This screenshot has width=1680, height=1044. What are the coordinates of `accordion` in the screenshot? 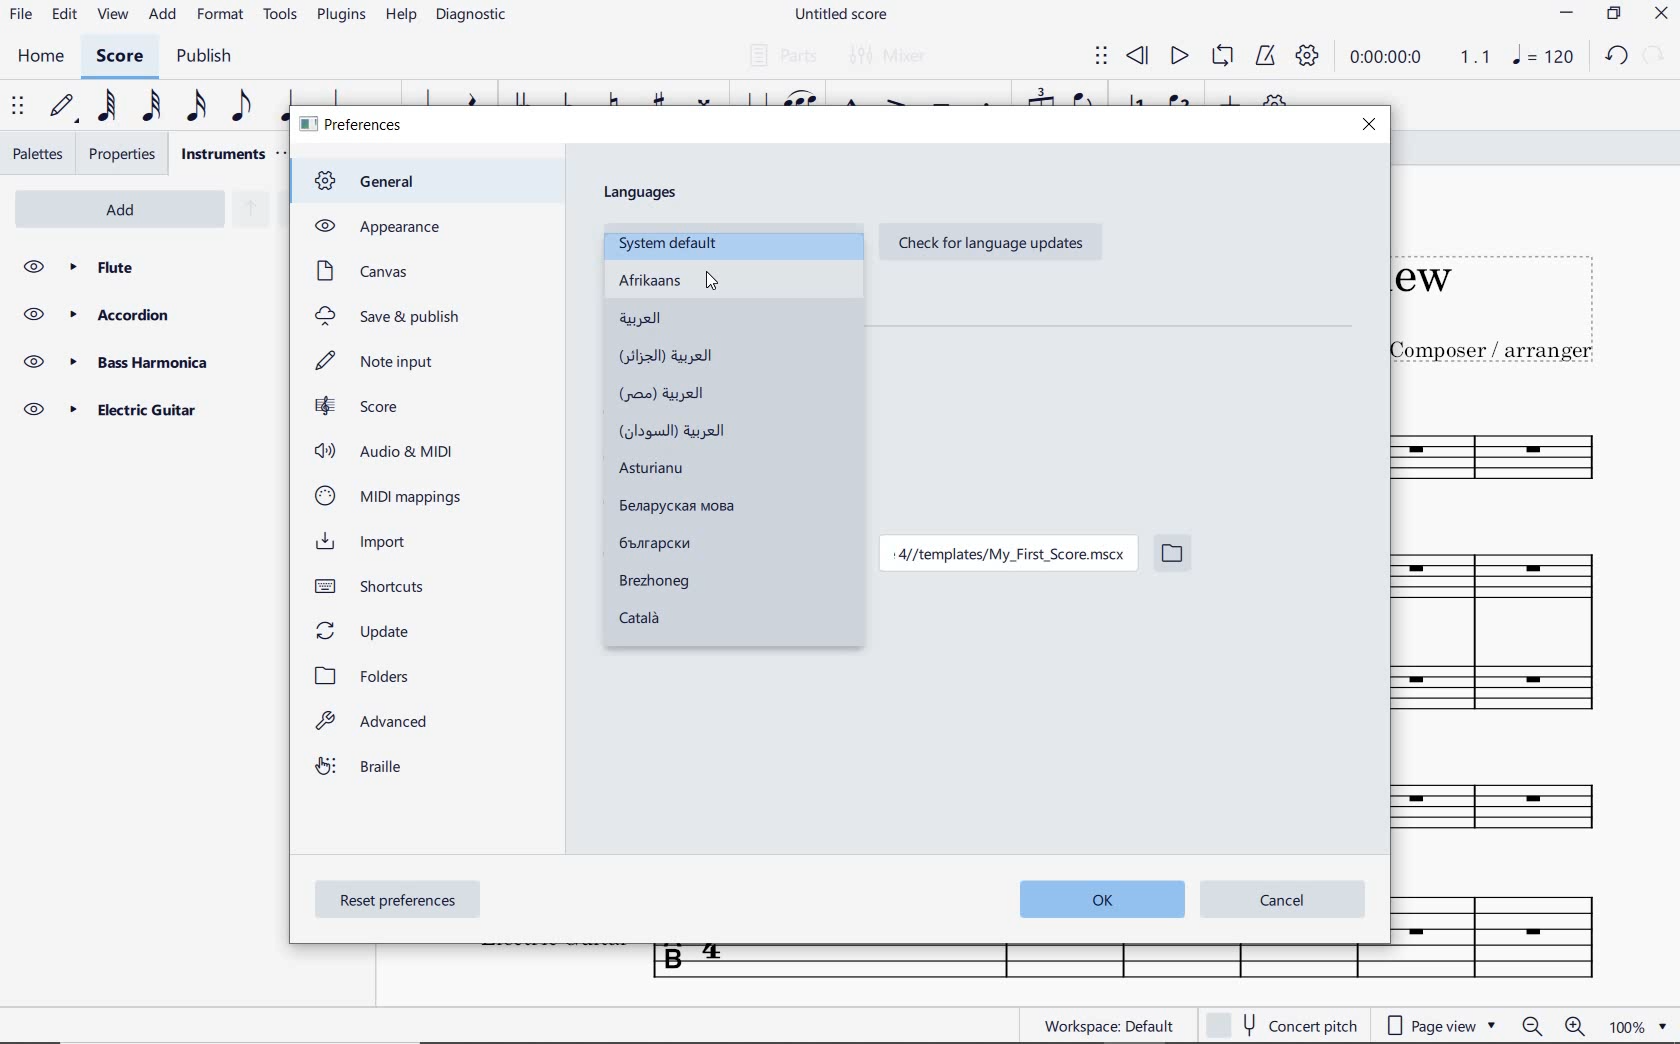 It's located at (144, 315).